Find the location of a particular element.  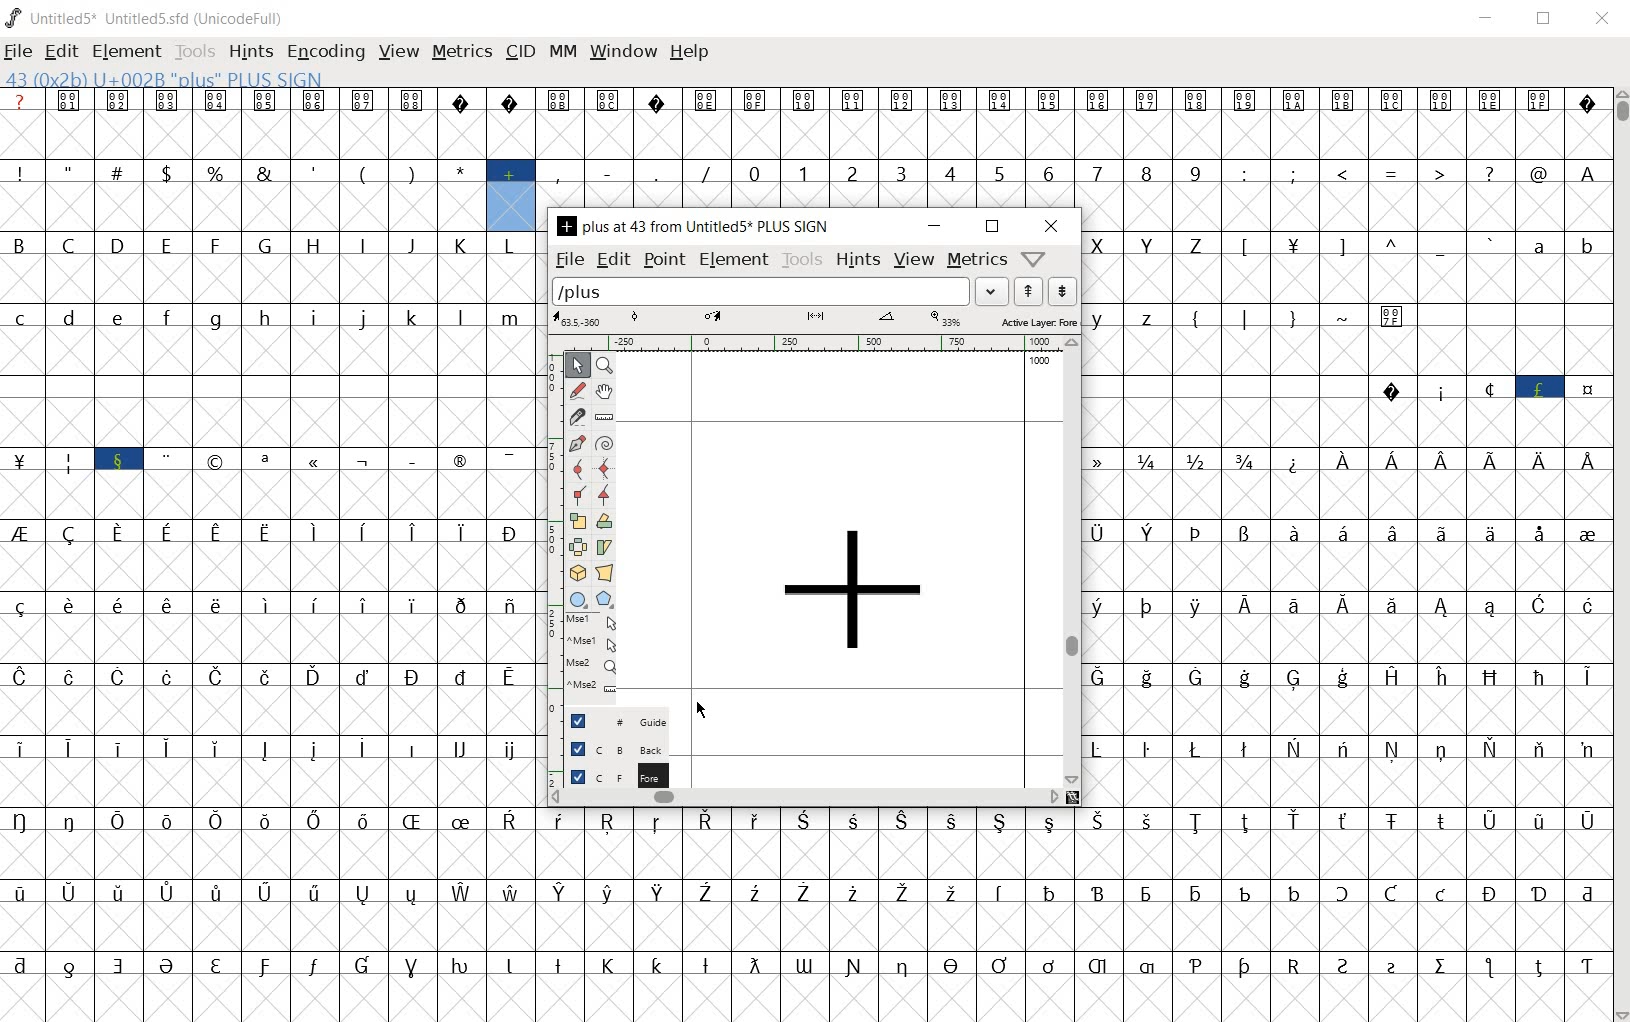

add a curve point is located at coordinates (578, 467).